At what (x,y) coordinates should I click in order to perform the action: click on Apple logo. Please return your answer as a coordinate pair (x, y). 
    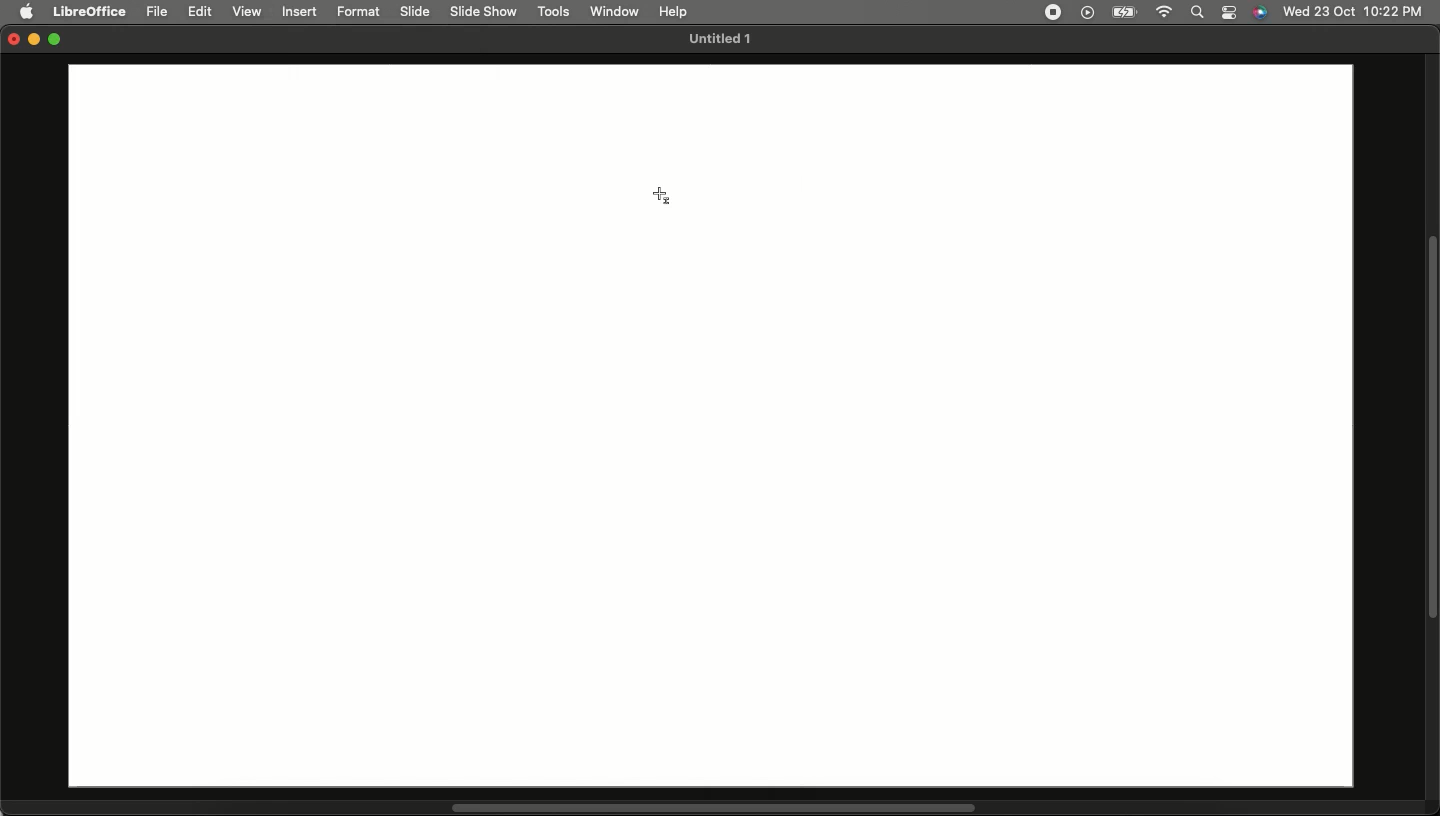
    Looking at the image, I should click on (29, 13).